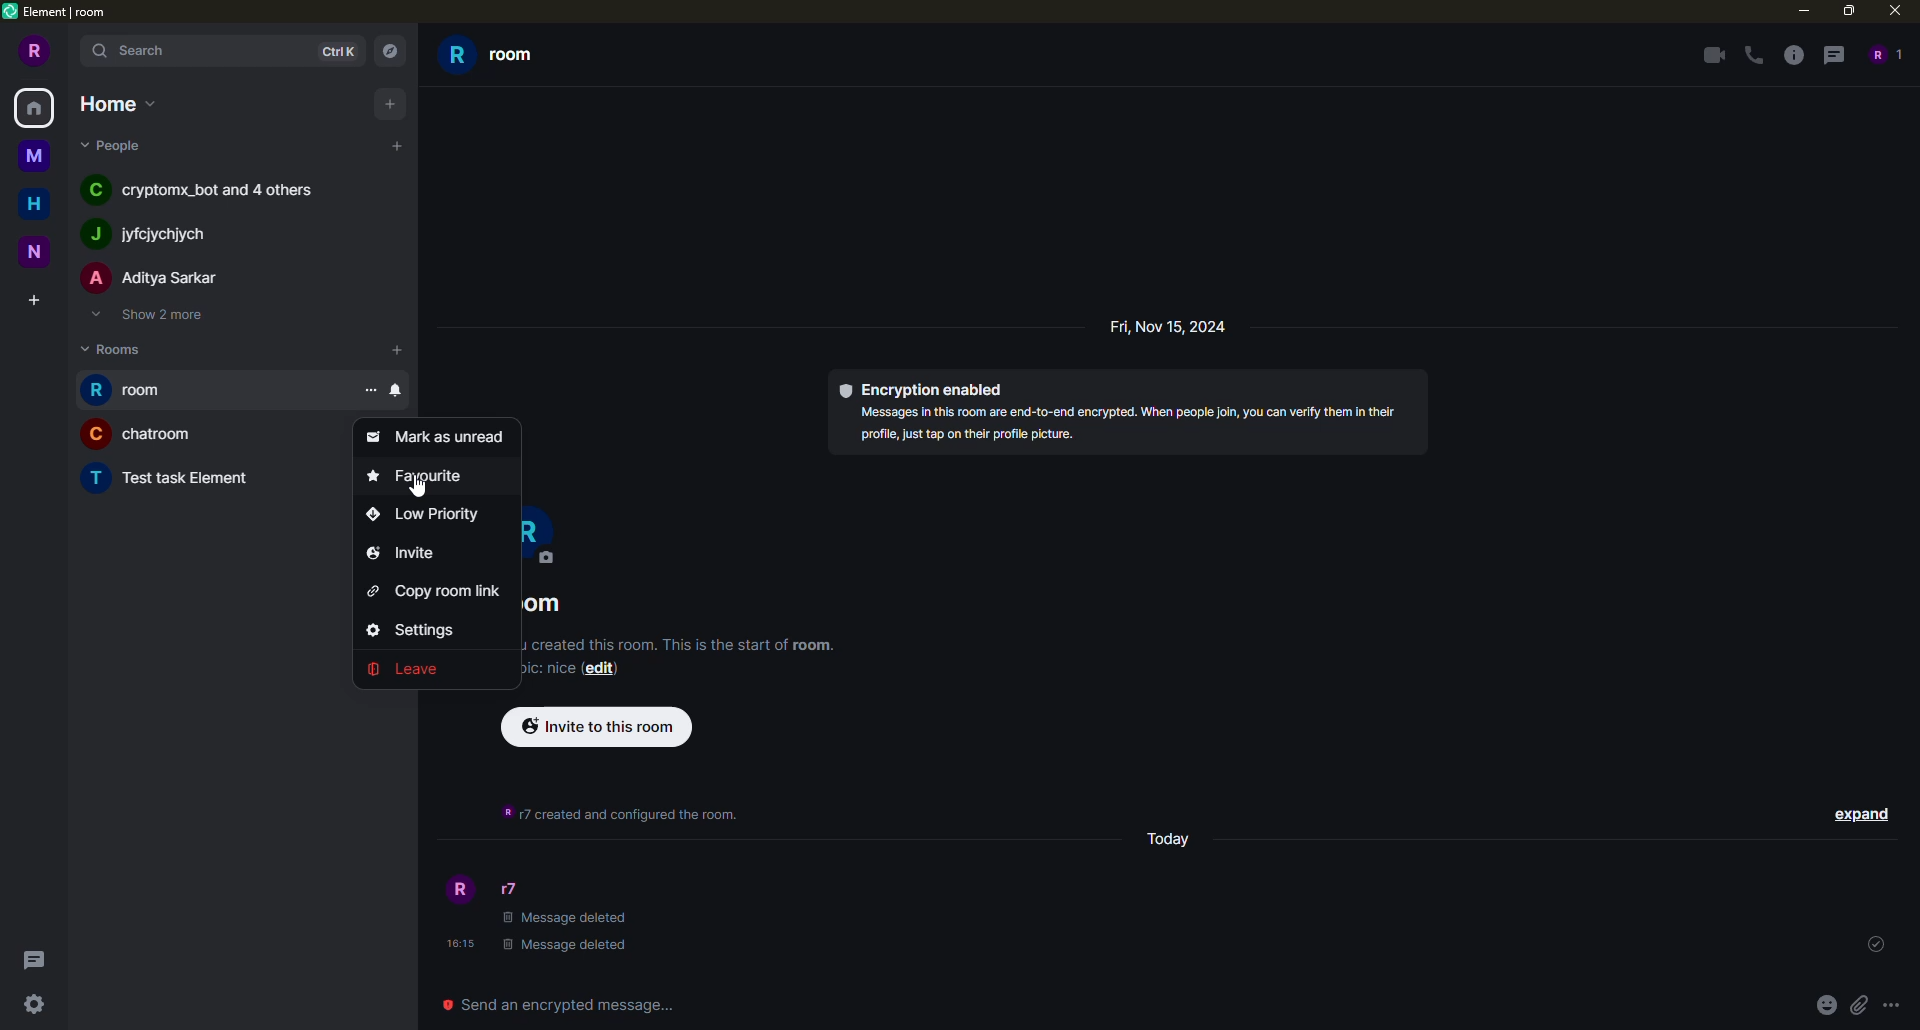  Describe the element at coordinates (514, 58) in the screenshot. I see `r room` at that location.